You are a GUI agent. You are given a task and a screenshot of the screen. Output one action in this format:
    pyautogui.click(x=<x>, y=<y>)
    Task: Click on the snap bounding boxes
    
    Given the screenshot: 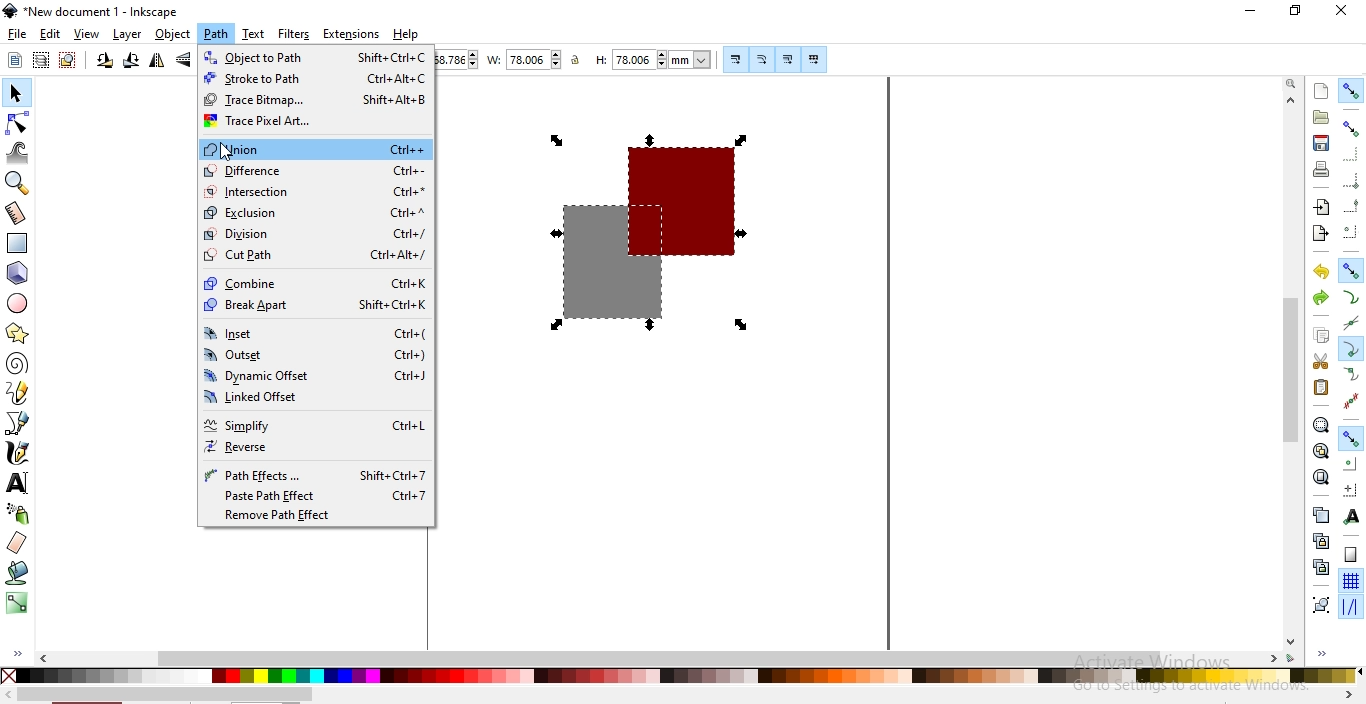 What is the action you would take?
    pyautogui.click(x=1353, y=128)
    